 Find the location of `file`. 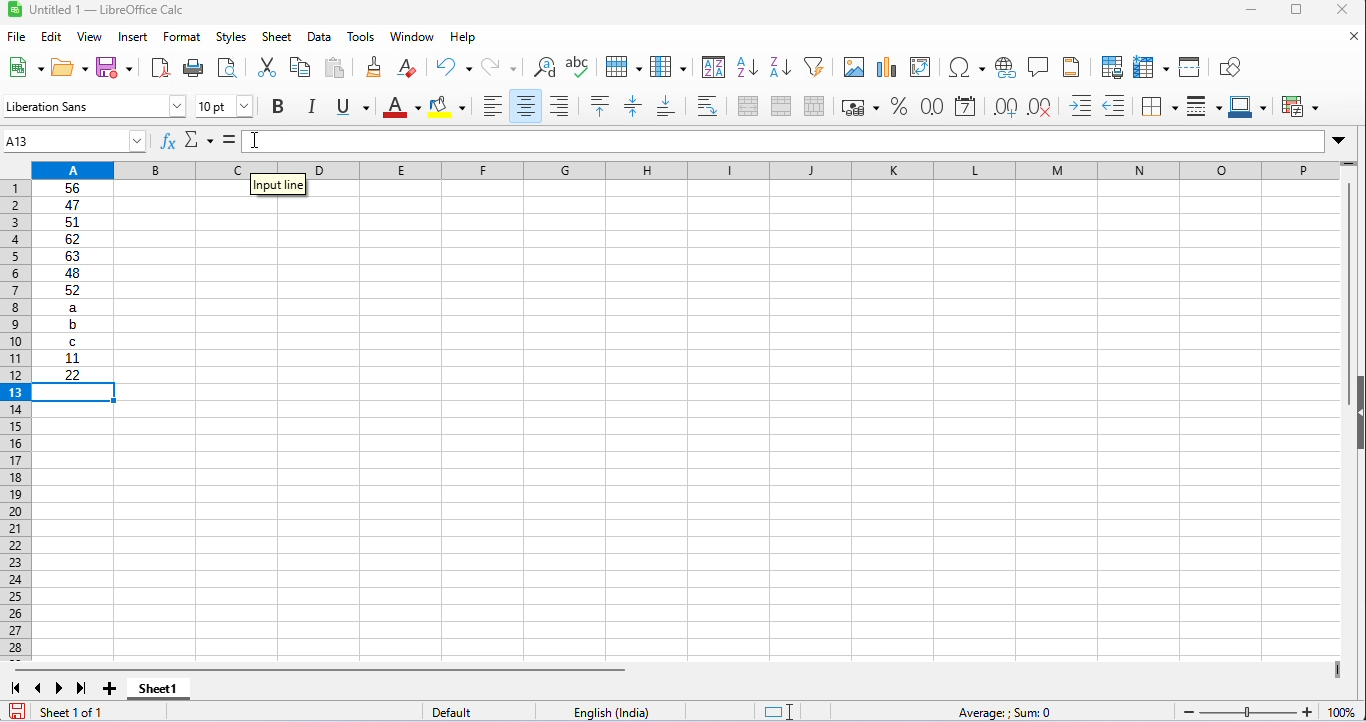

file is located at coordinates (16, 36).